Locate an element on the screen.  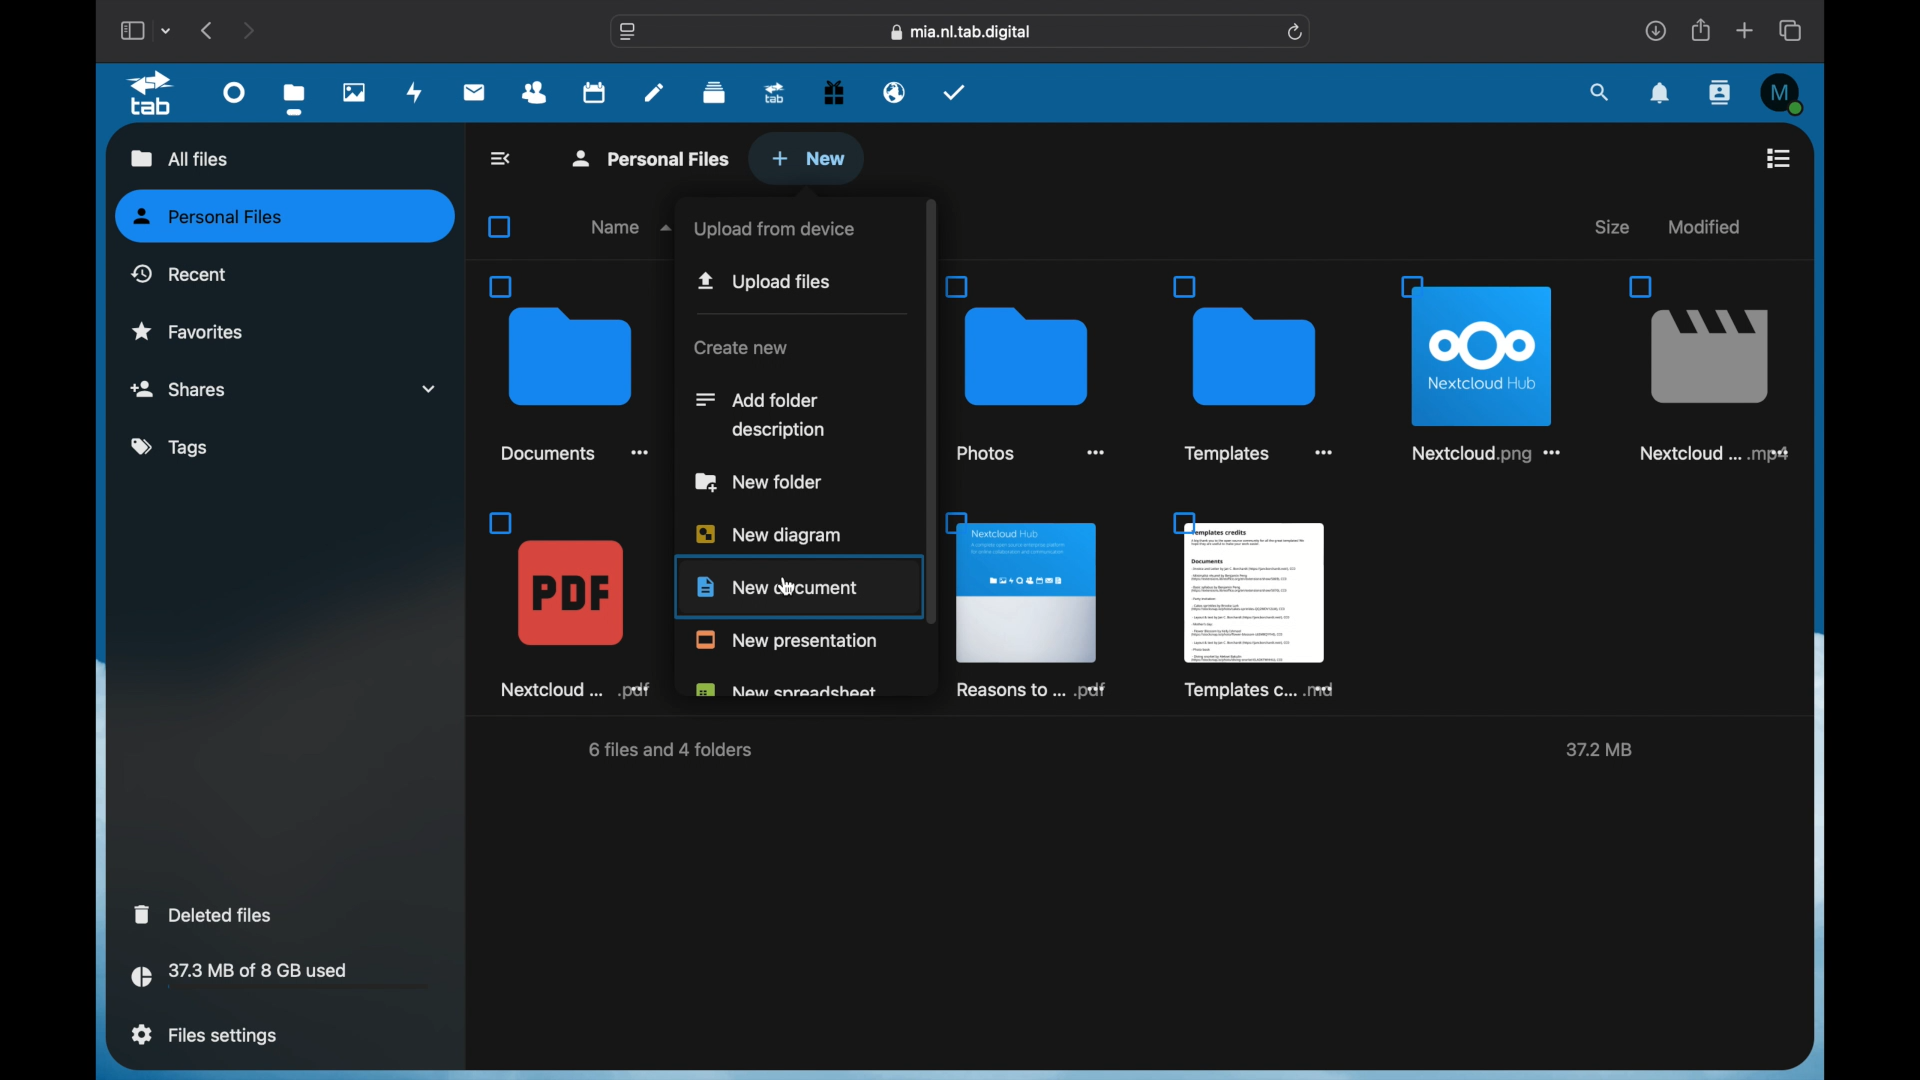
previous is located at coordinates (208, 30).